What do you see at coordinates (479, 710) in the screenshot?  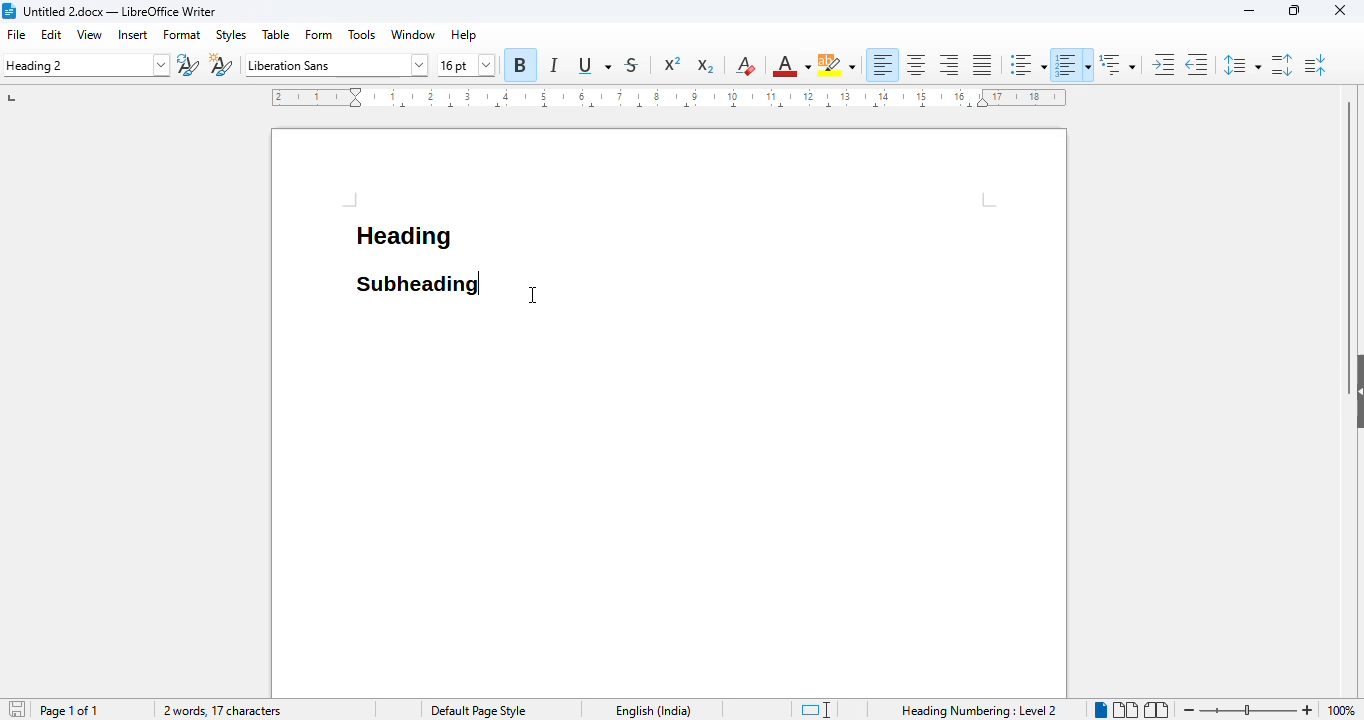 I see `page style` at bounding box center [479, 710].